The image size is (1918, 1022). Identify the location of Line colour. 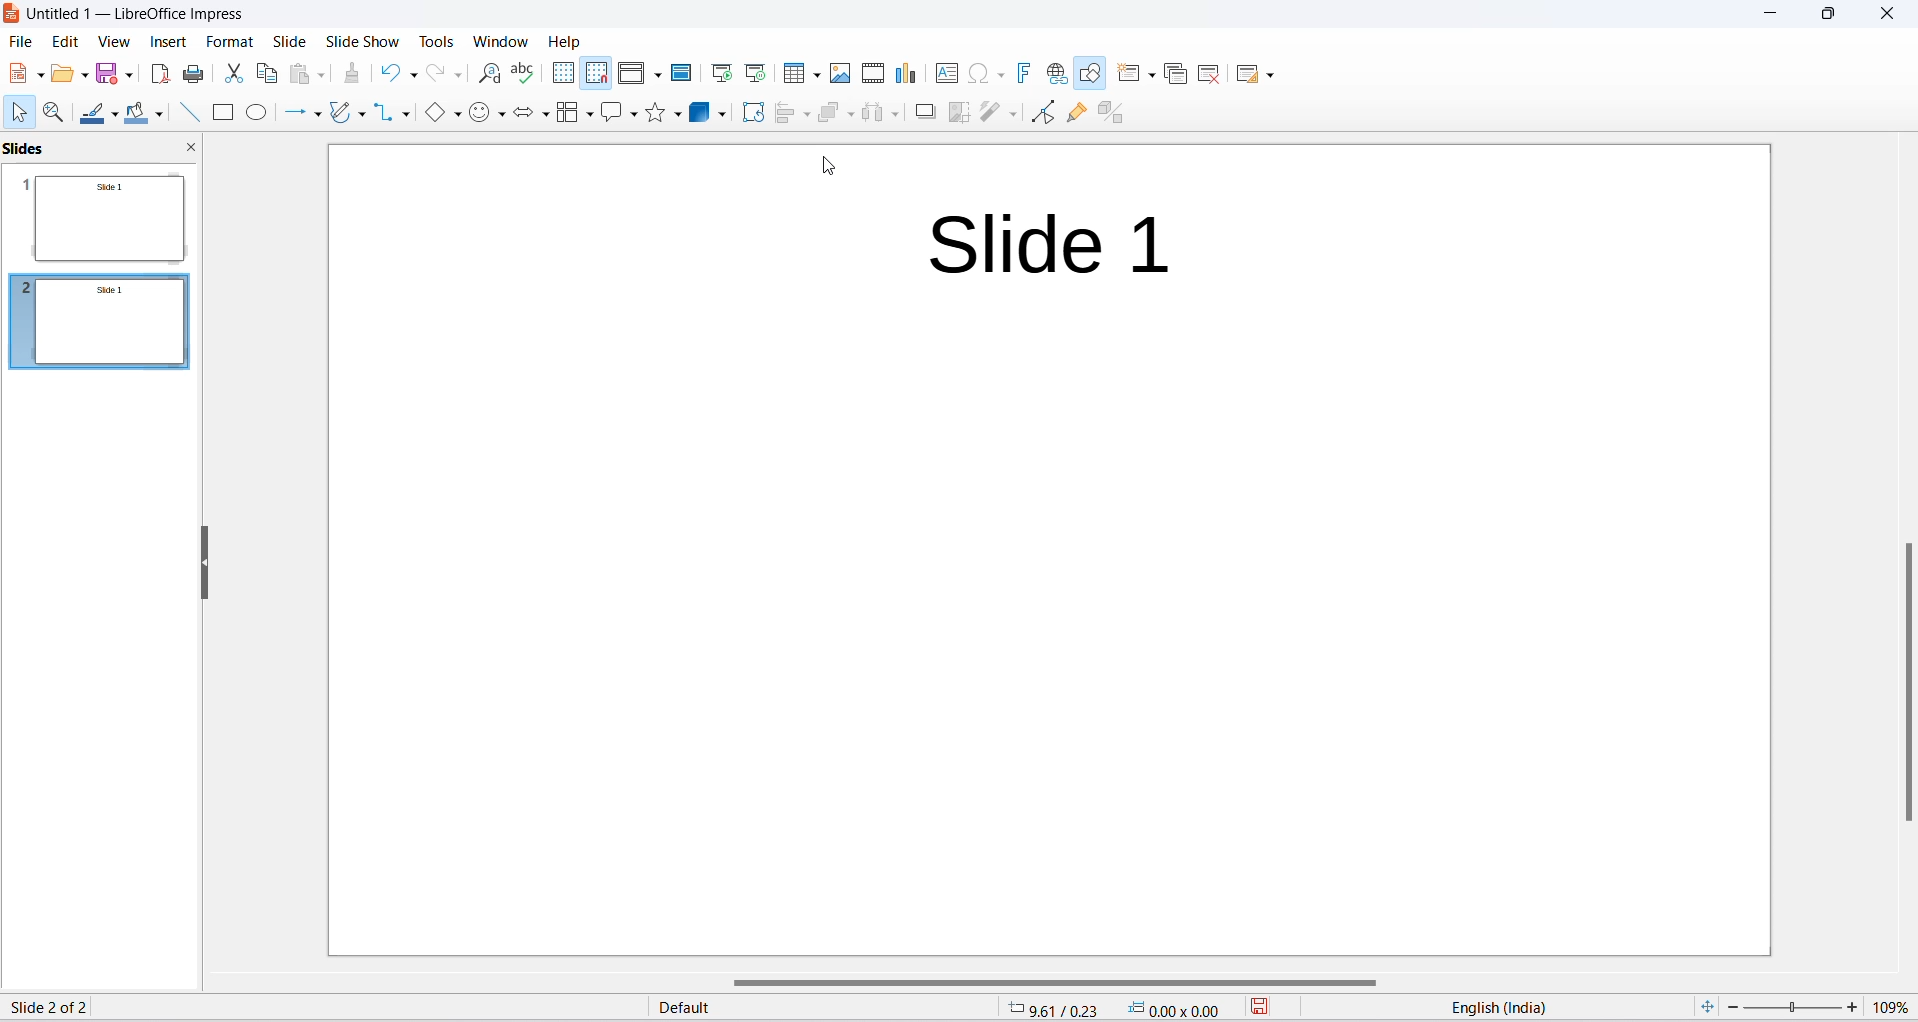
(99, 112).